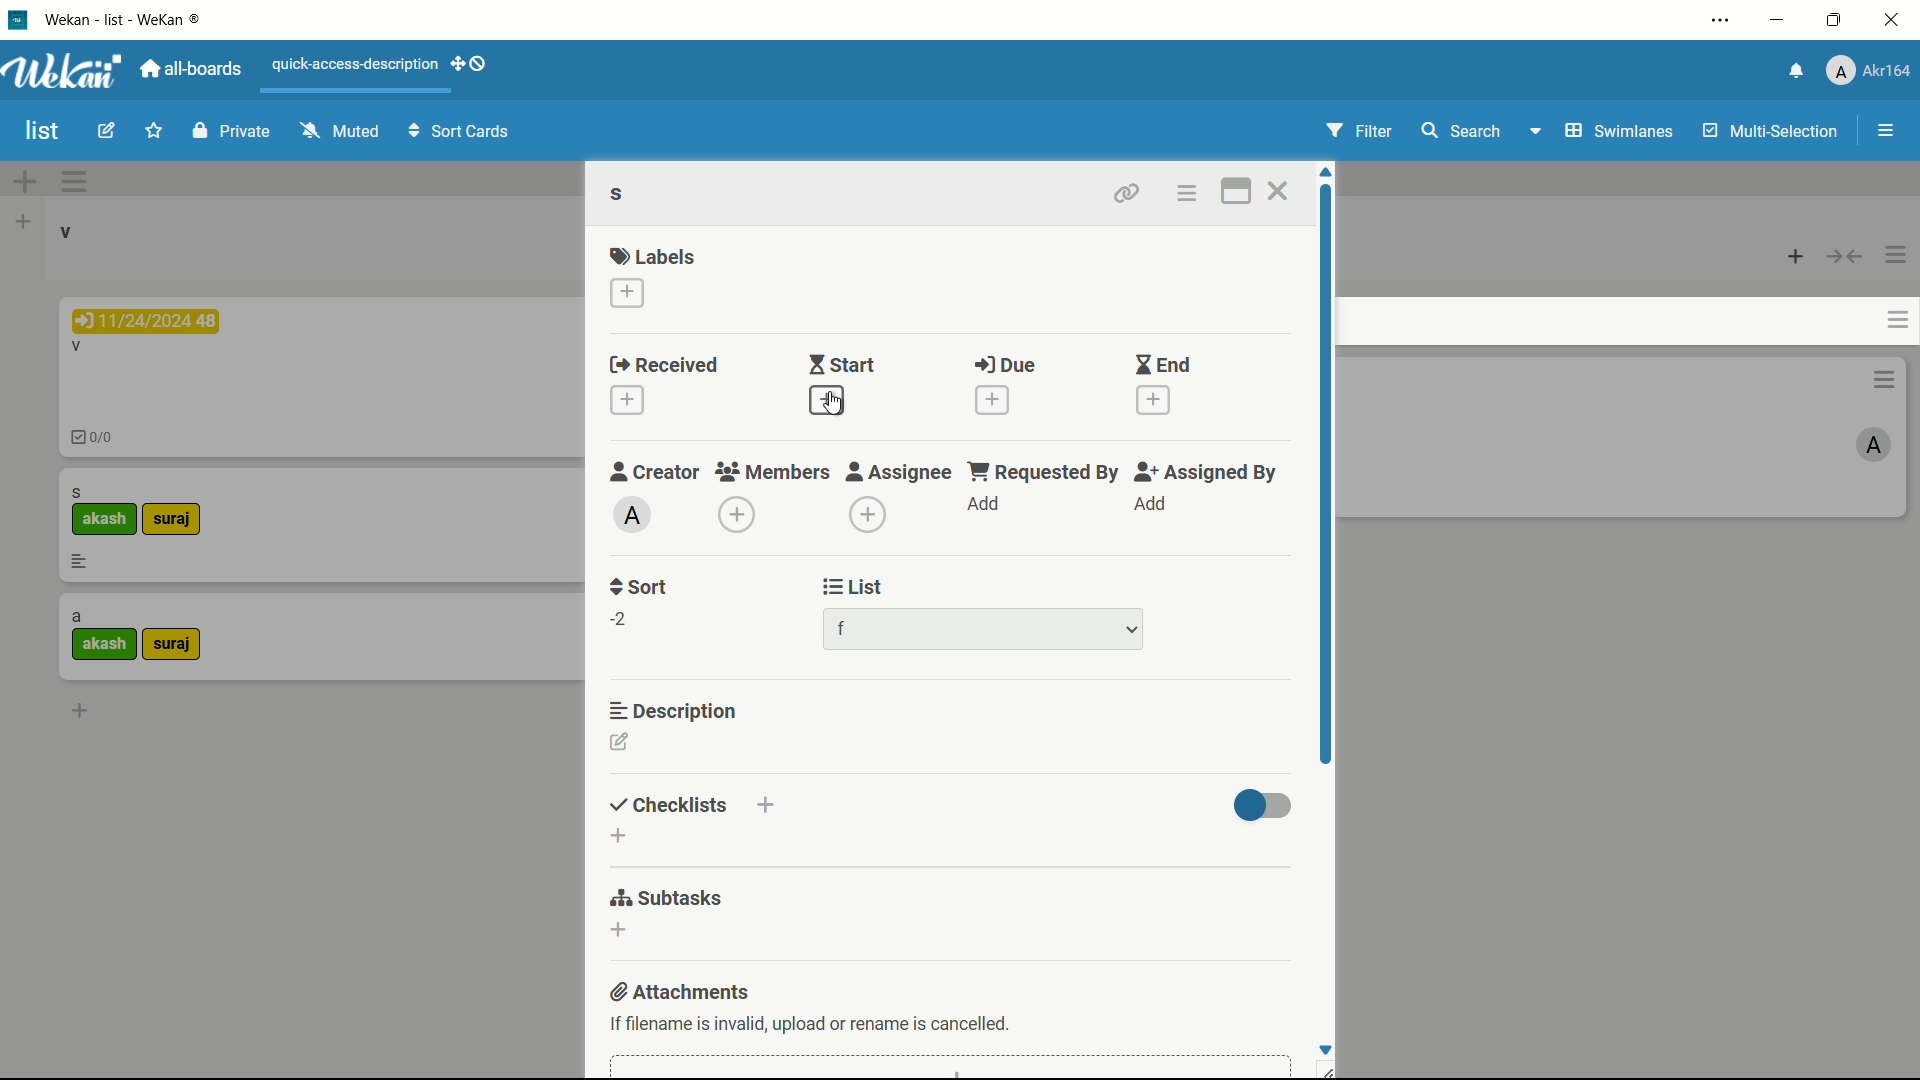 The width and height of the screenshot is (1920, 1080). I want to click on add member, so click(736, 516).